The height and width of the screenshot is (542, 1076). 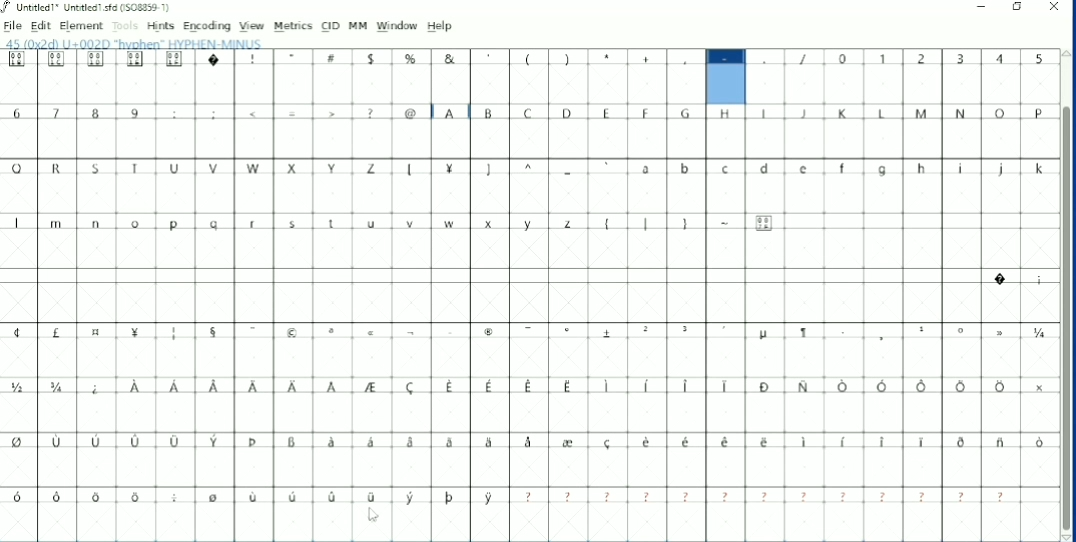 I want to click on Window, so click(x=397, y=26).